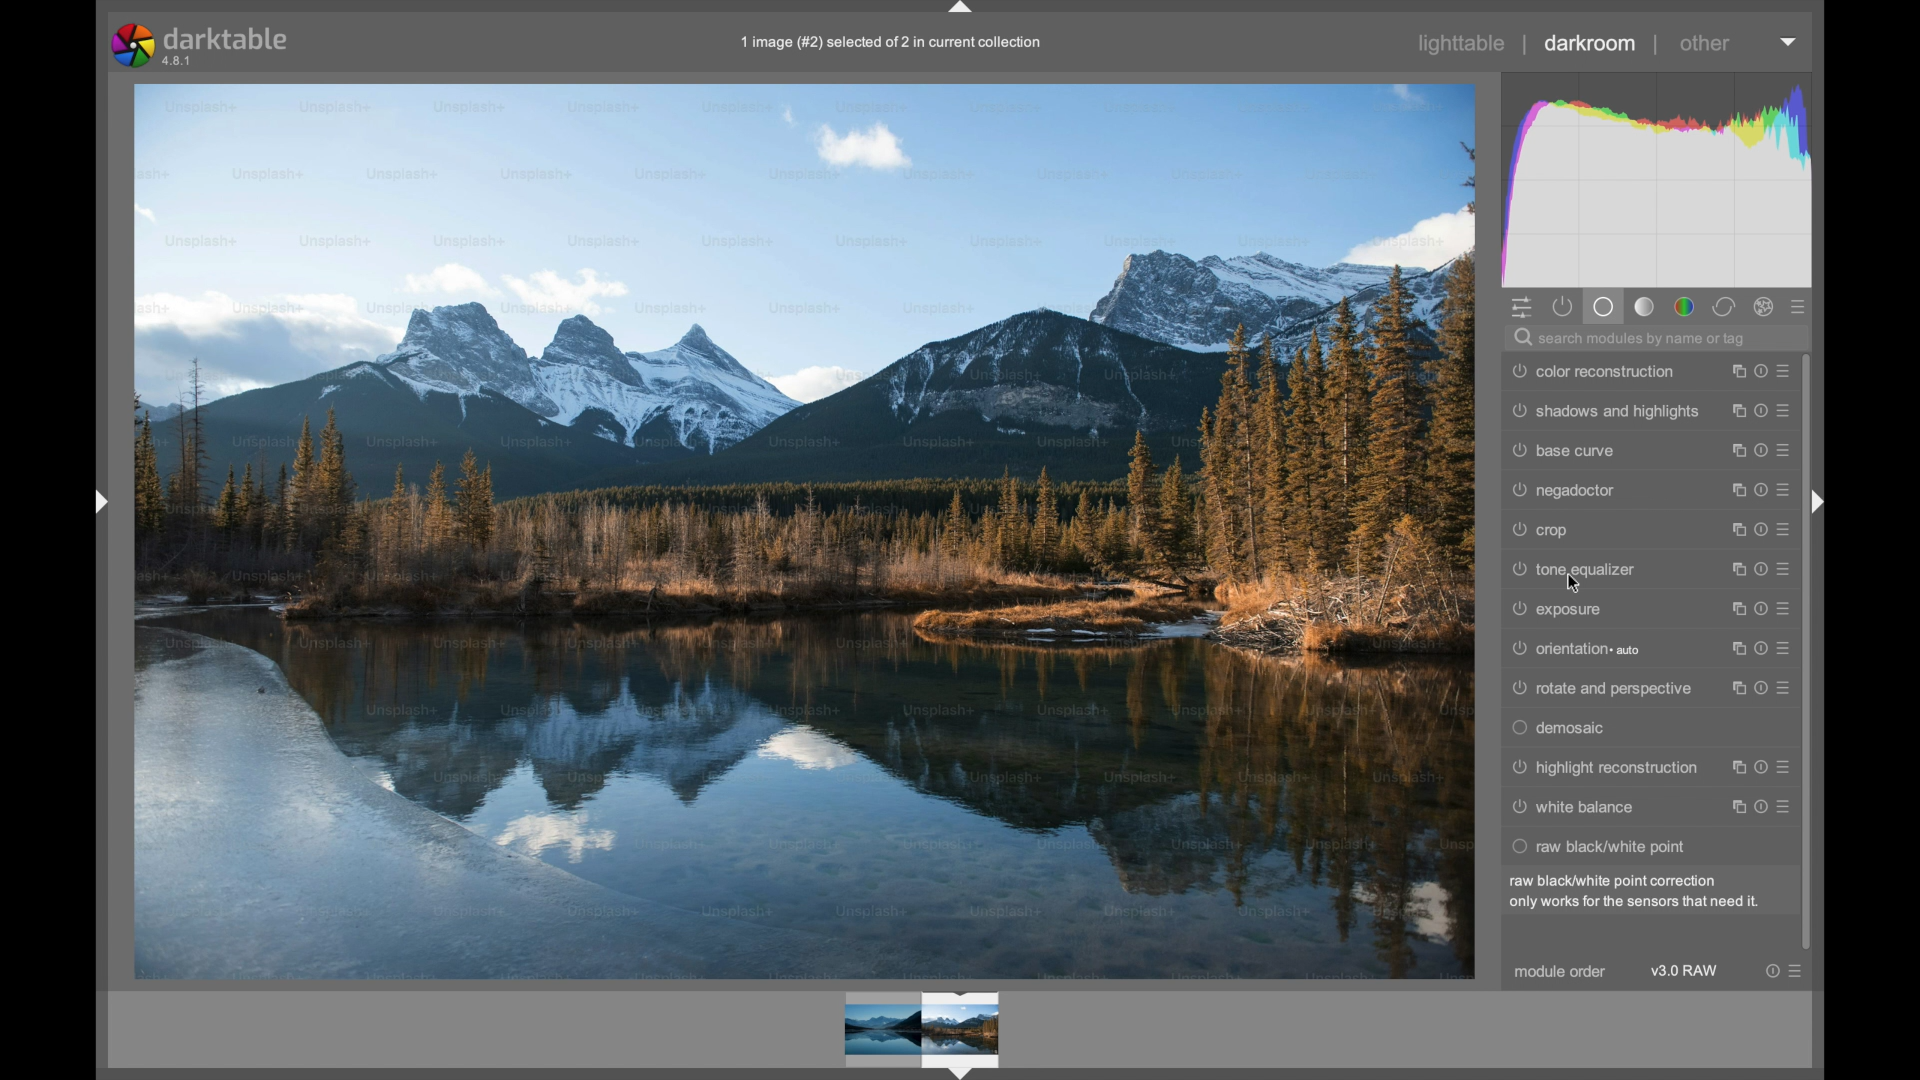 This screenshot has height=1080, width=1920. I want to click on reset parameter, so click(1761, 490).